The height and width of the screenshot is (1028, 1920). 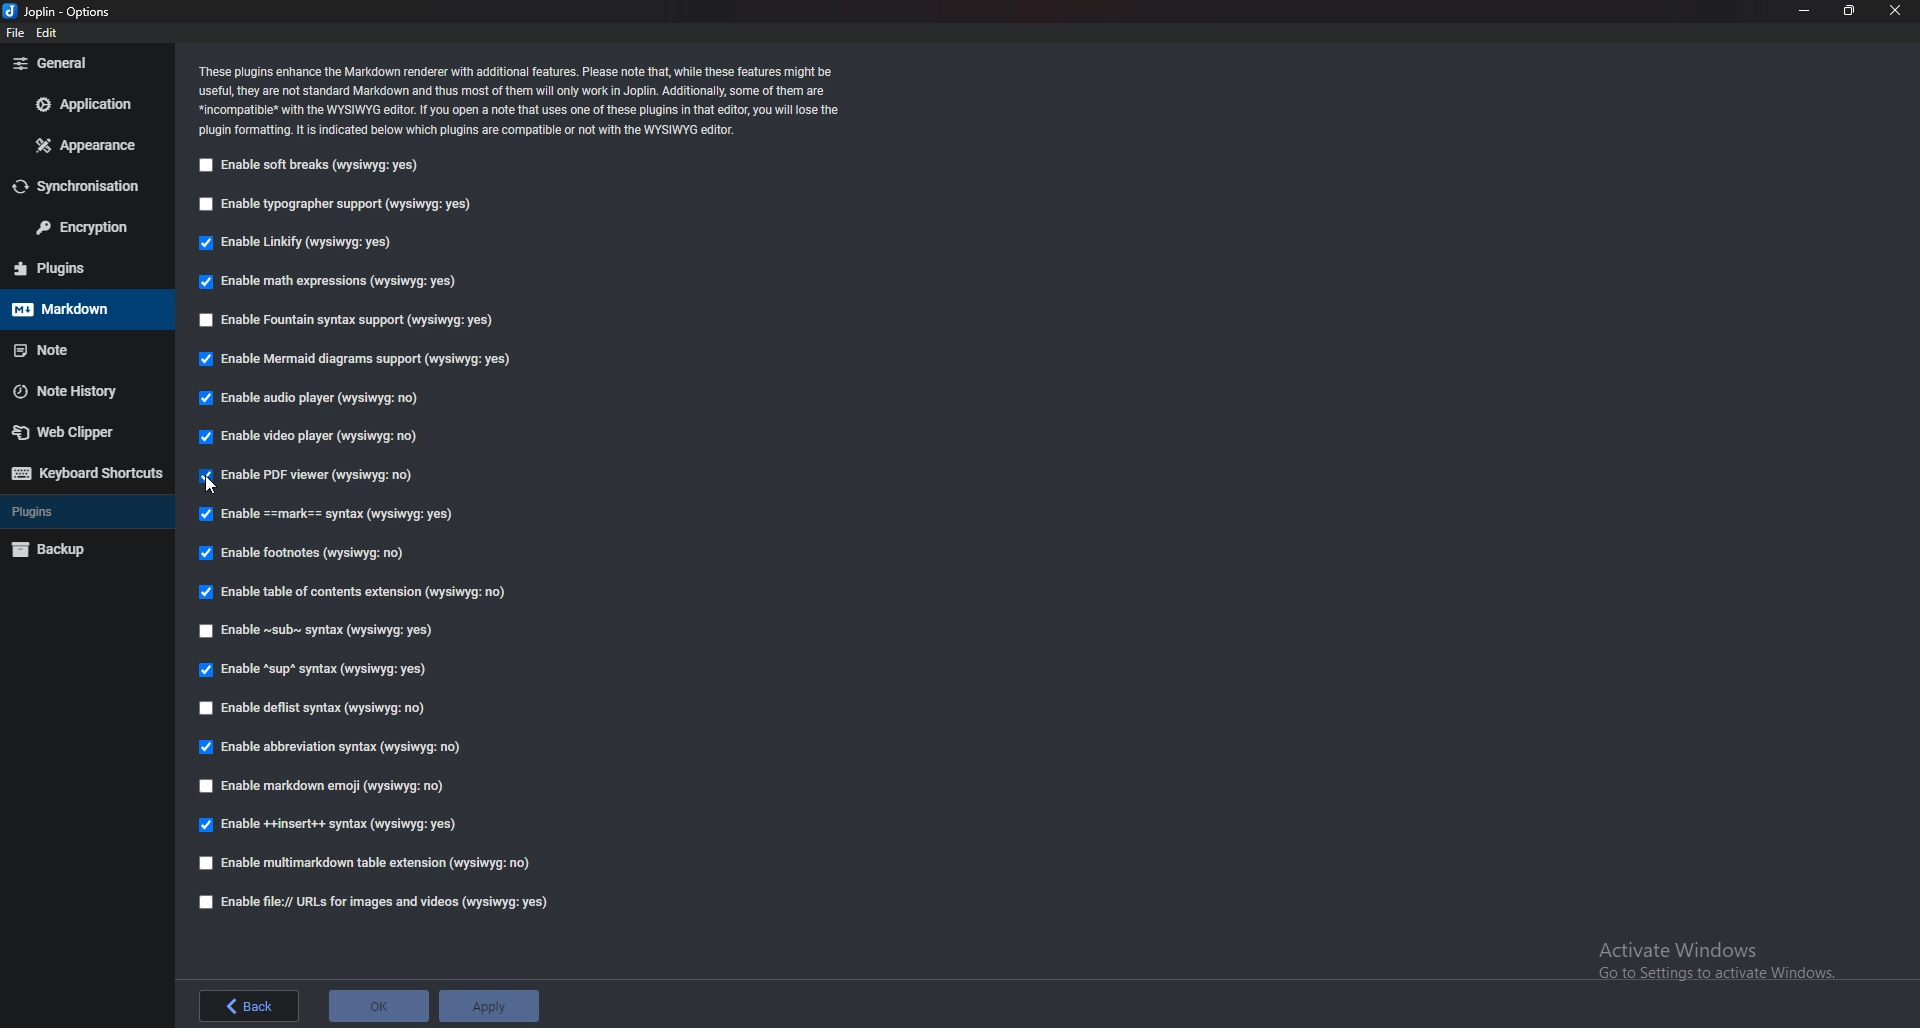 I want to click on Web clipper, so click(x=78, y=429).